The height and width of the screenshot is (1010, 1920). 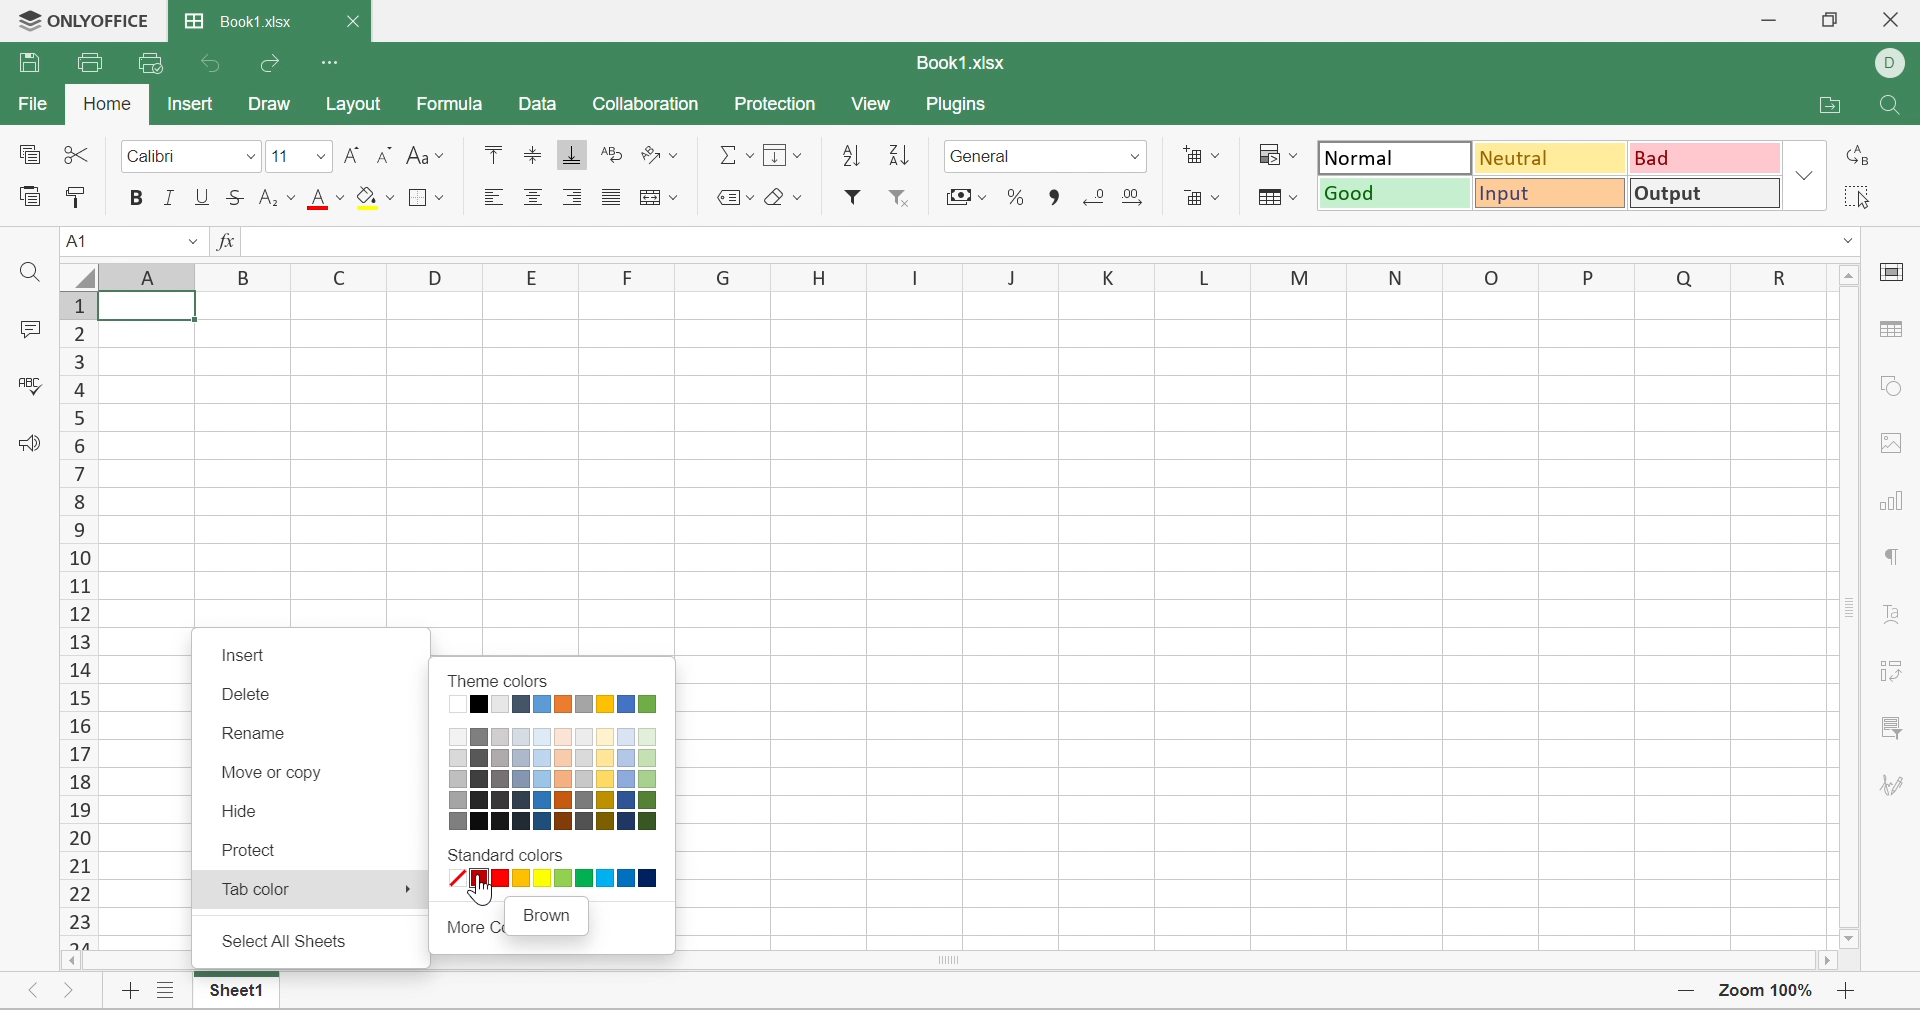 What do you see at coordinates (107, 104) in the screenshot?
I see `Home` at bounding box center [107, 104].